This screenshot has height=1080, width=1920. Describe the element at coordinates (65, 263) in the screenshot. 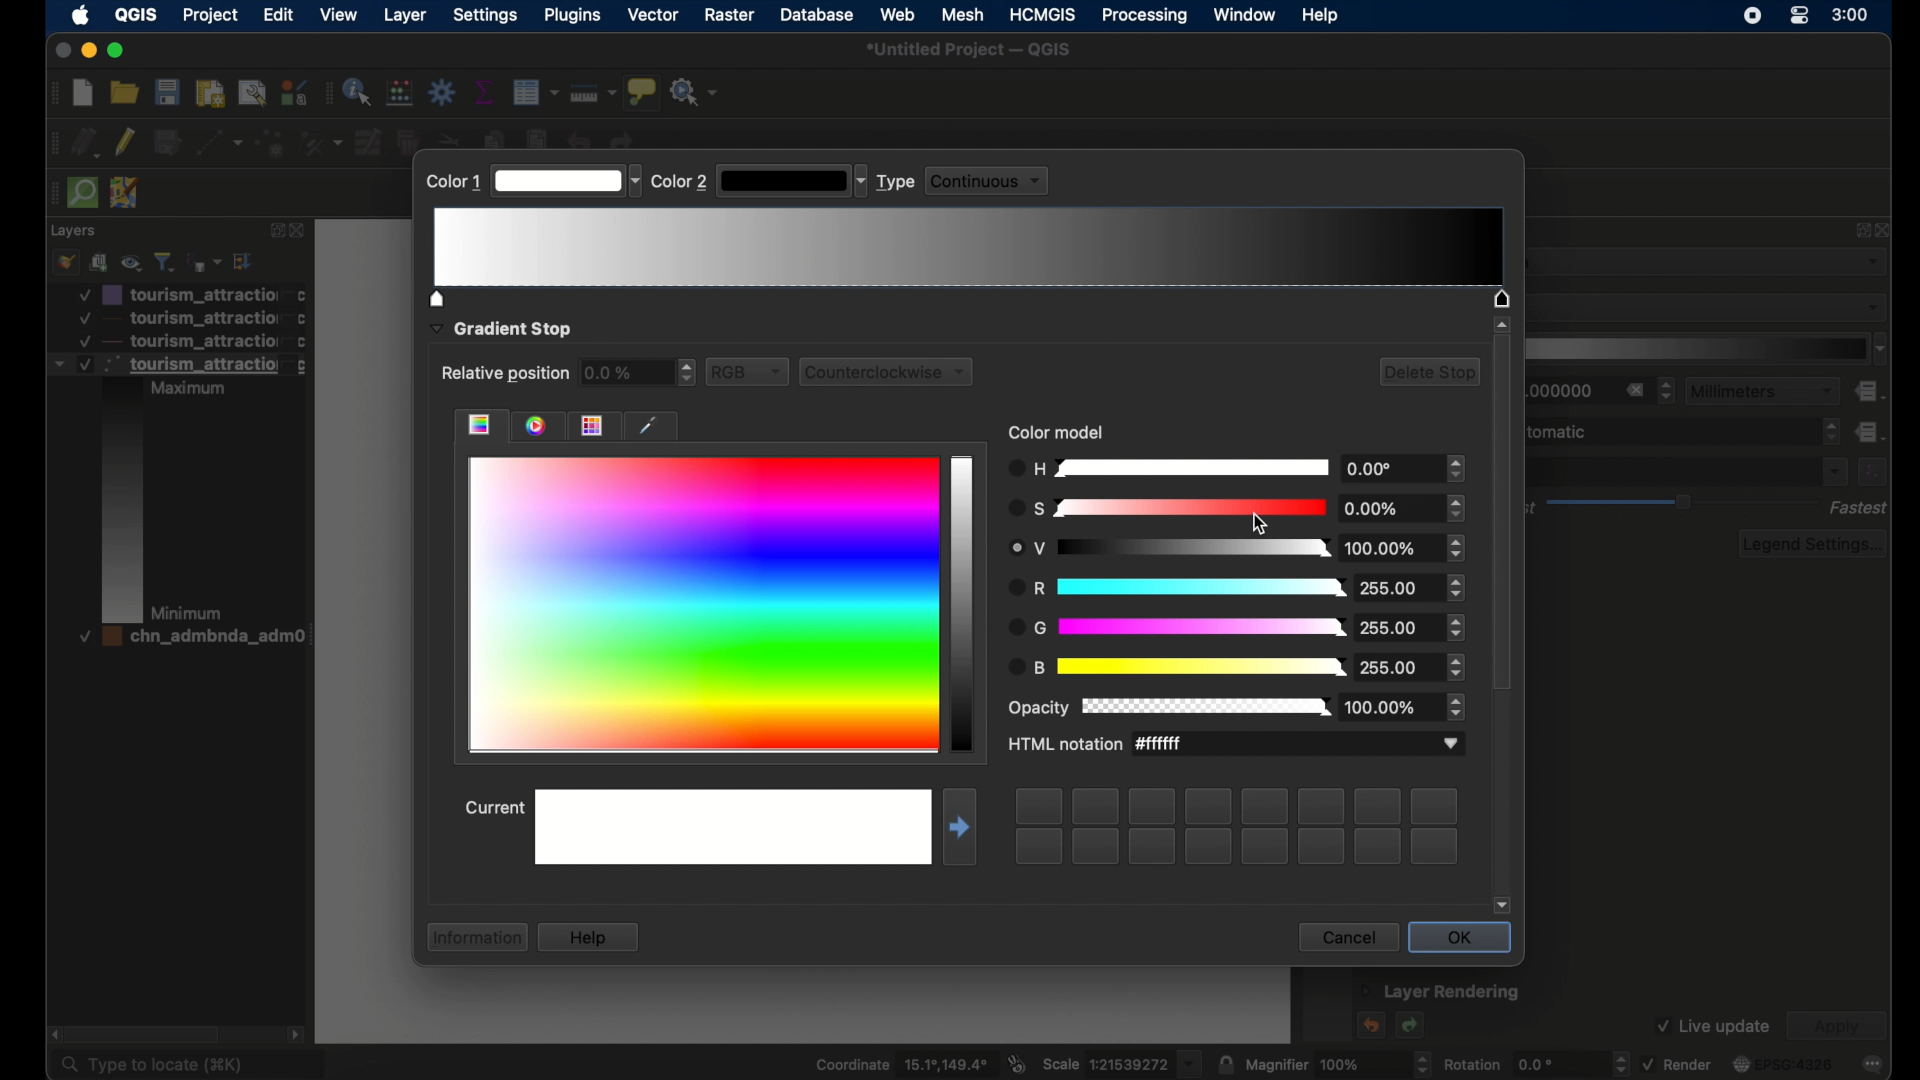

I see `open styling panel` at that location.